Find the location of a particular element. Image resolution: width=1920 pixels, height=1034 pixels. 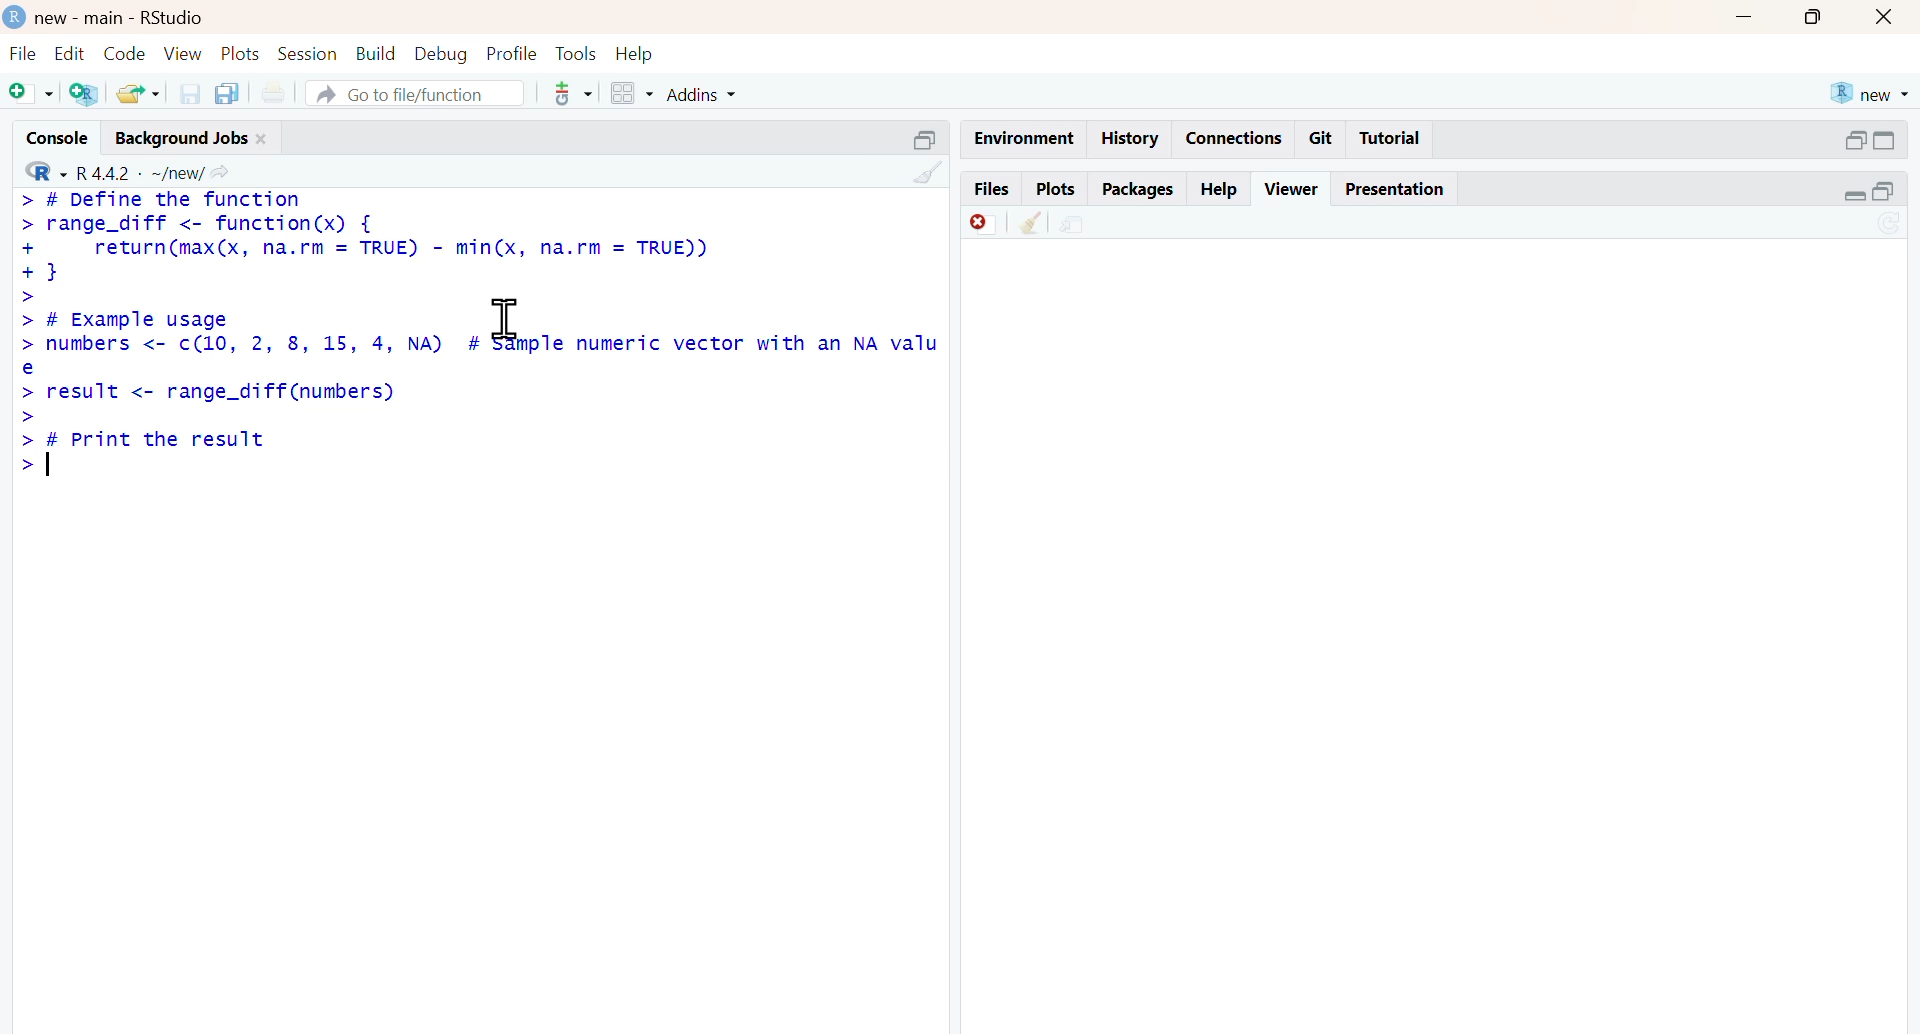

Sync is located at coordinates (1890, 225).